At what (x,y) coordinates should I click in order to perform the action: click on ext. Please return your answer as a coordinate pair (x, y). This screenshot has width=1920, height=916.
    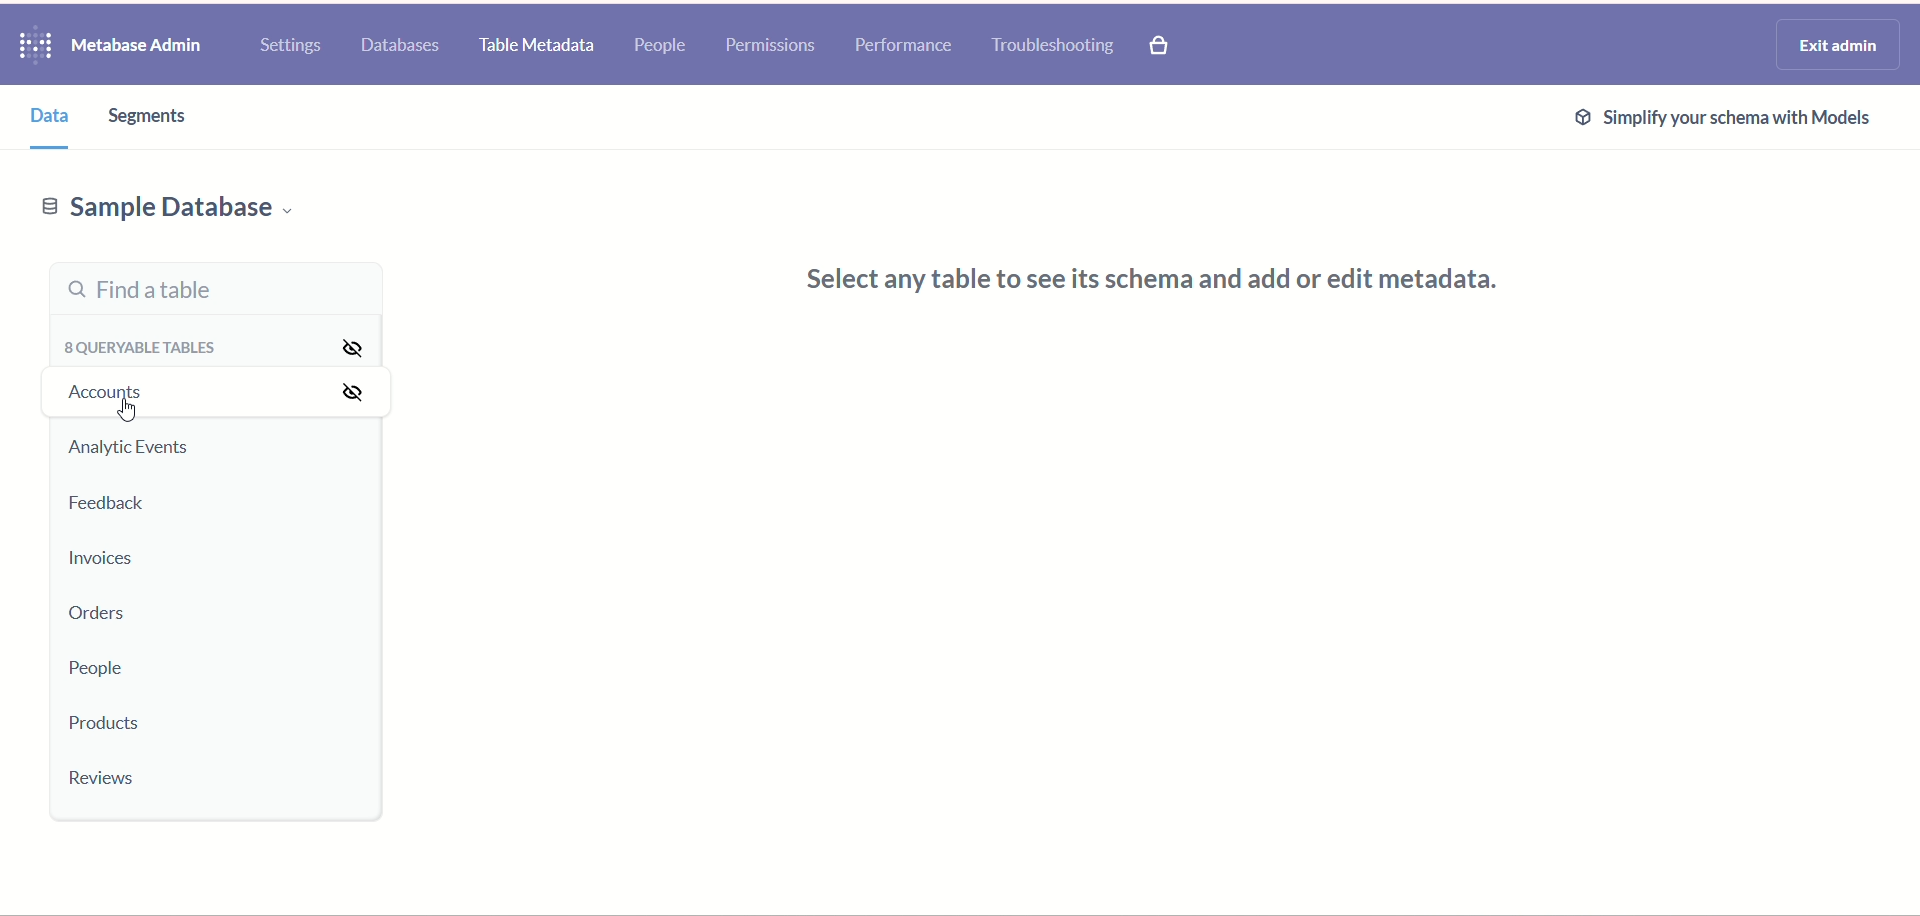
    Looking at the image, I should click on (1723, 116).